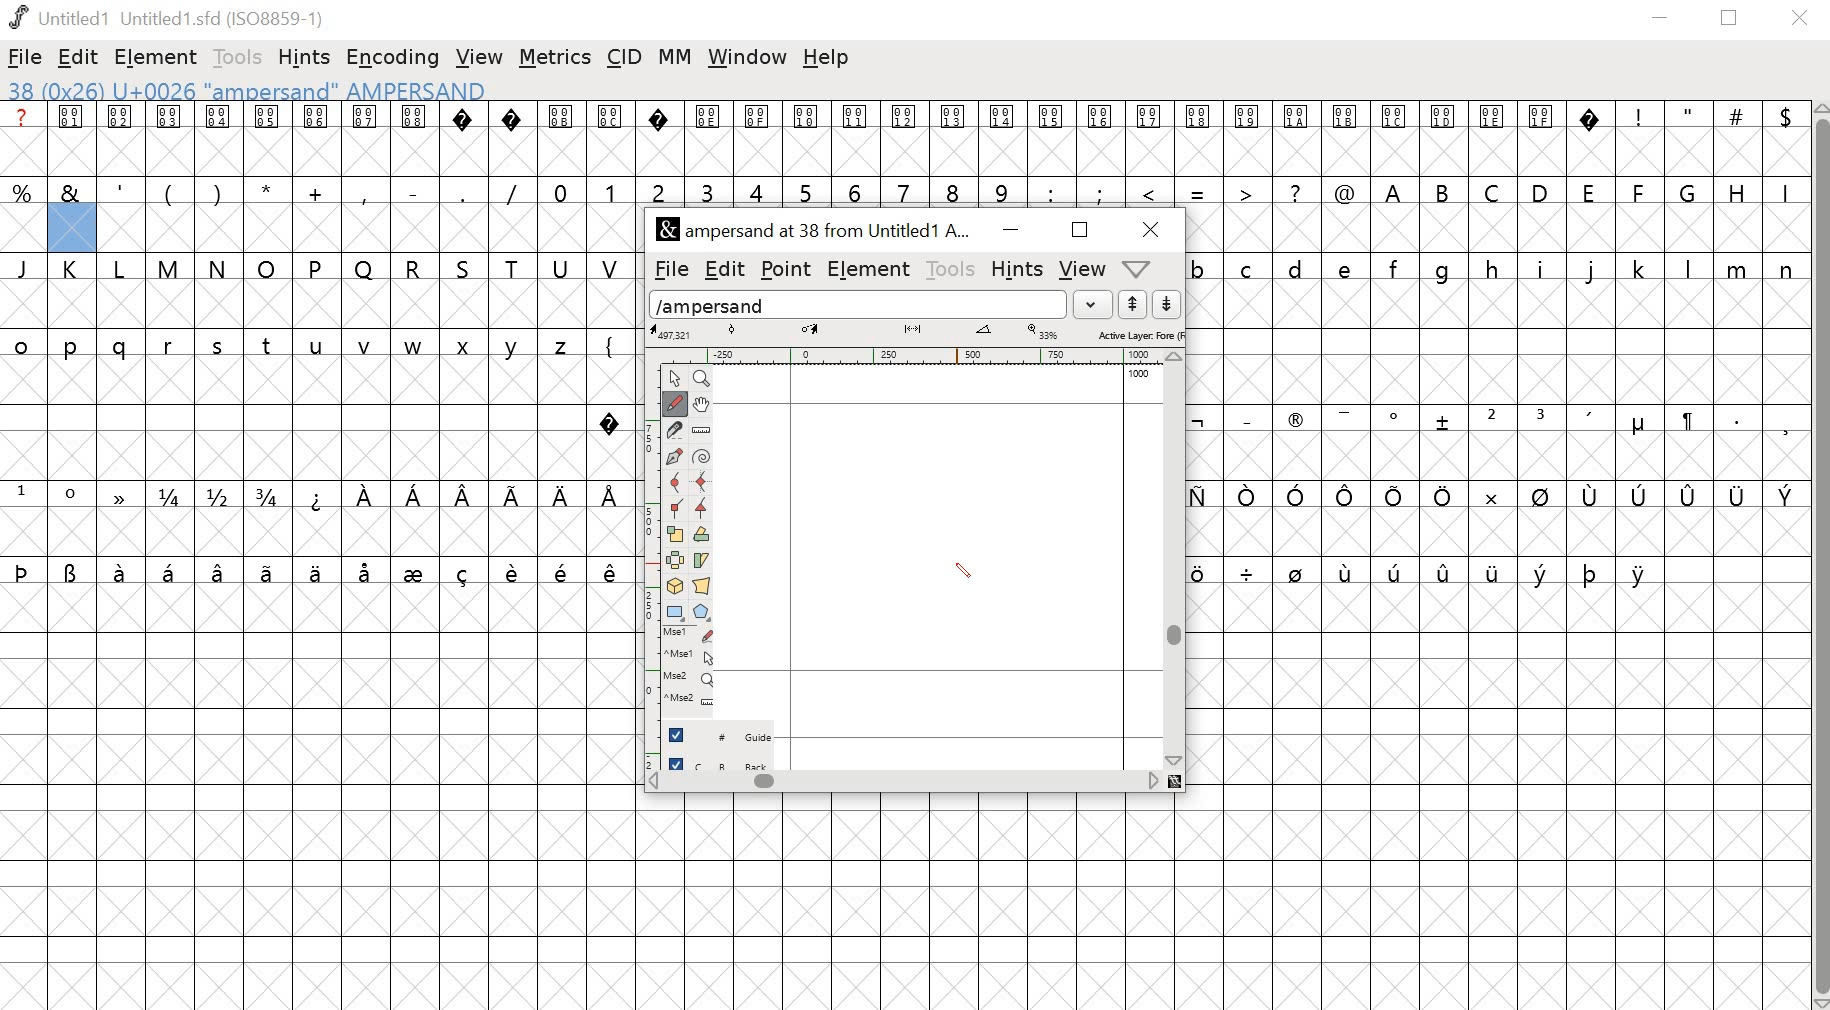  I want to click on element, so click(870, 270).